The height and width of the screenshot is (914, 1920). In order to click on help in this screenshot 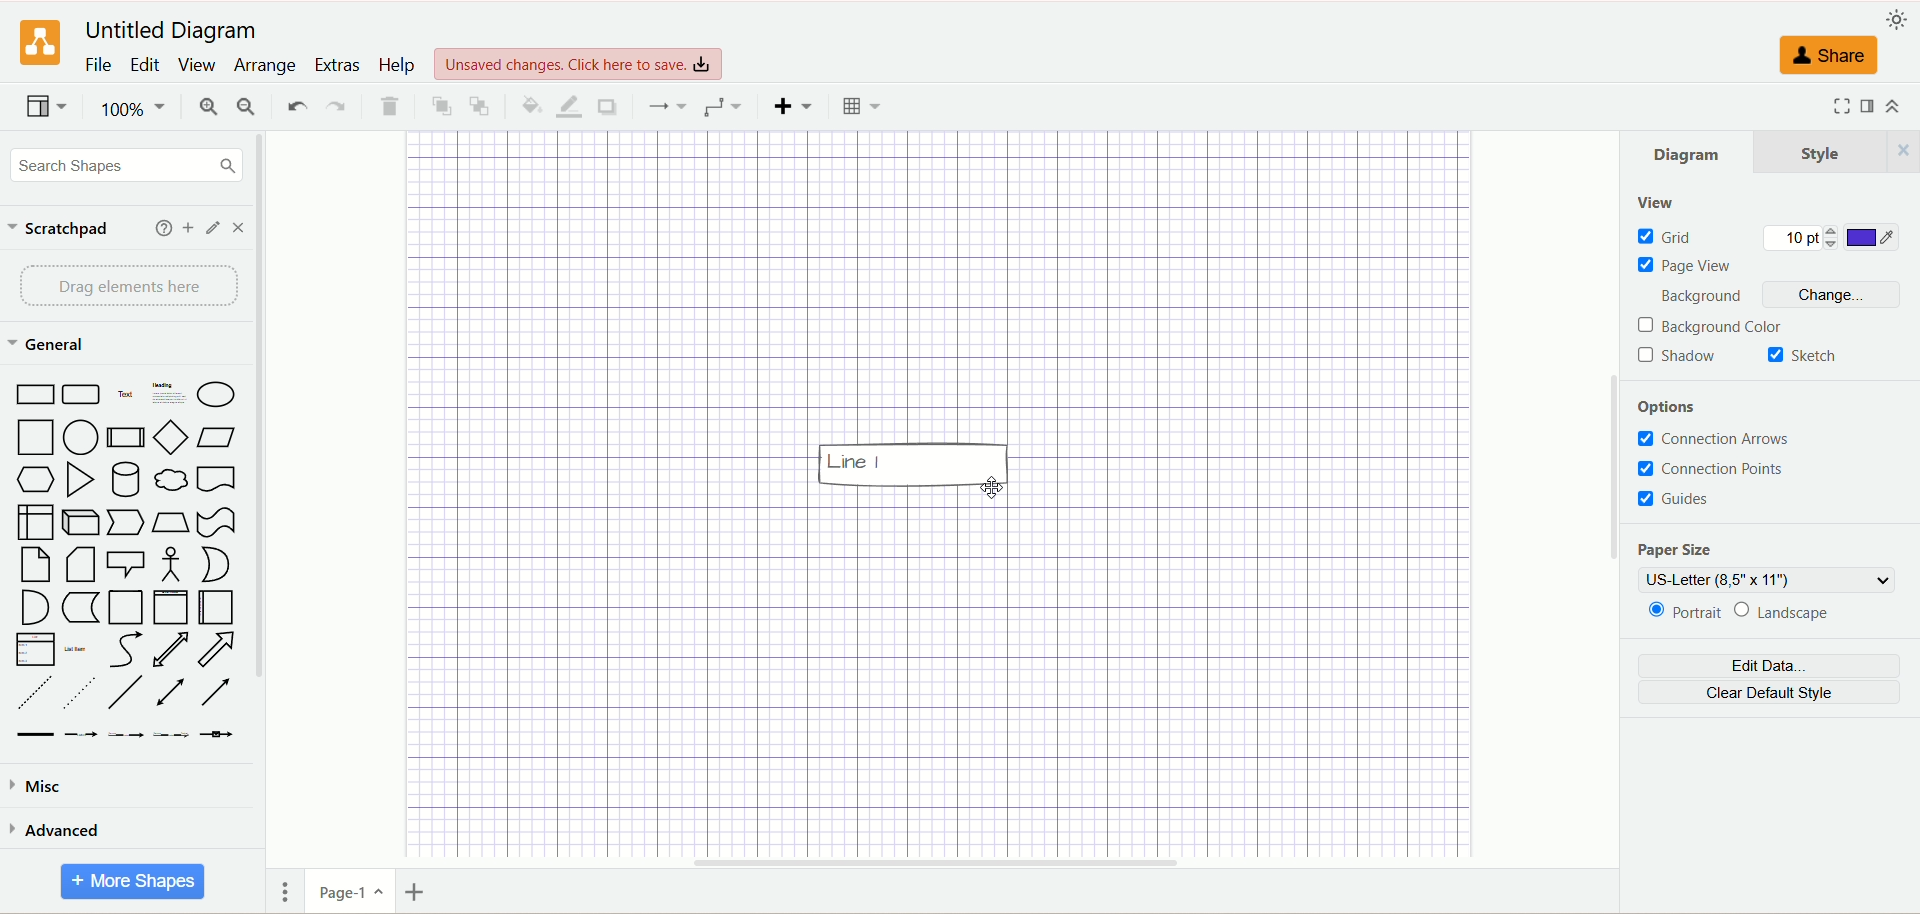, I will do `click(400, 67)`.